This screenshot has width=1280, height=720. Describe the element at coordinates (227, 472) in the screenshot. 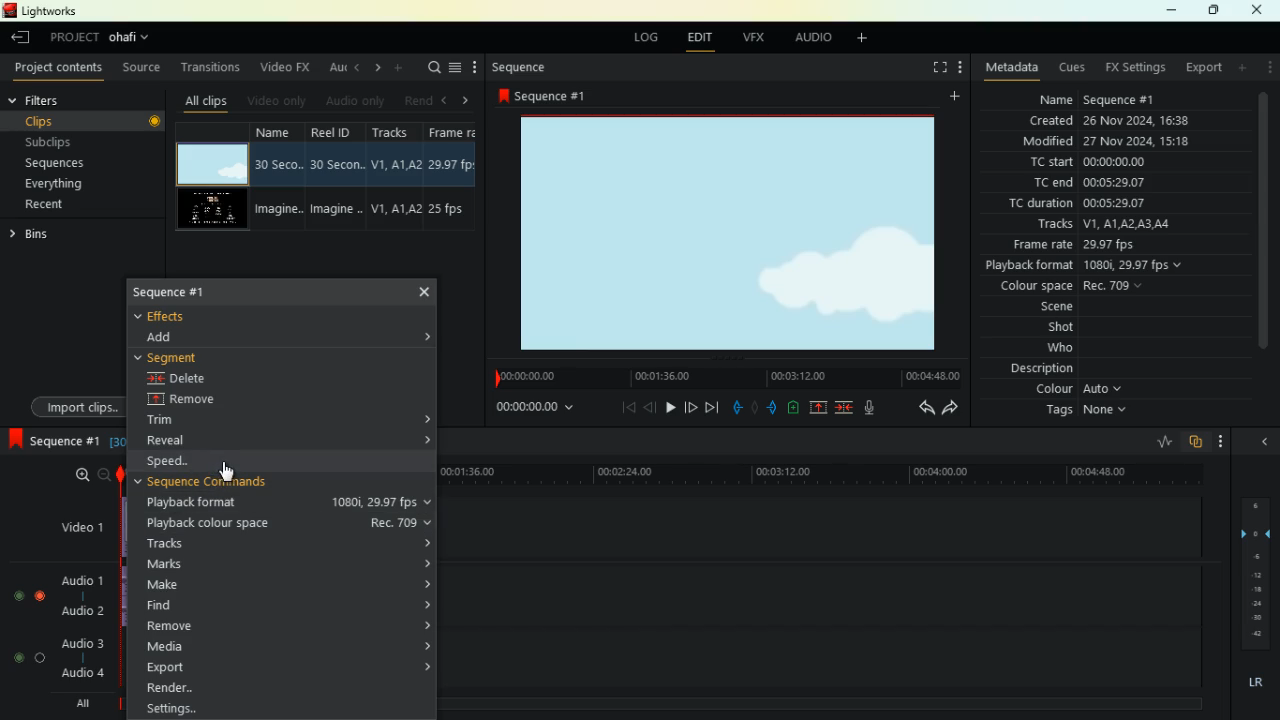

I see `Mouse Cursor` at that location.